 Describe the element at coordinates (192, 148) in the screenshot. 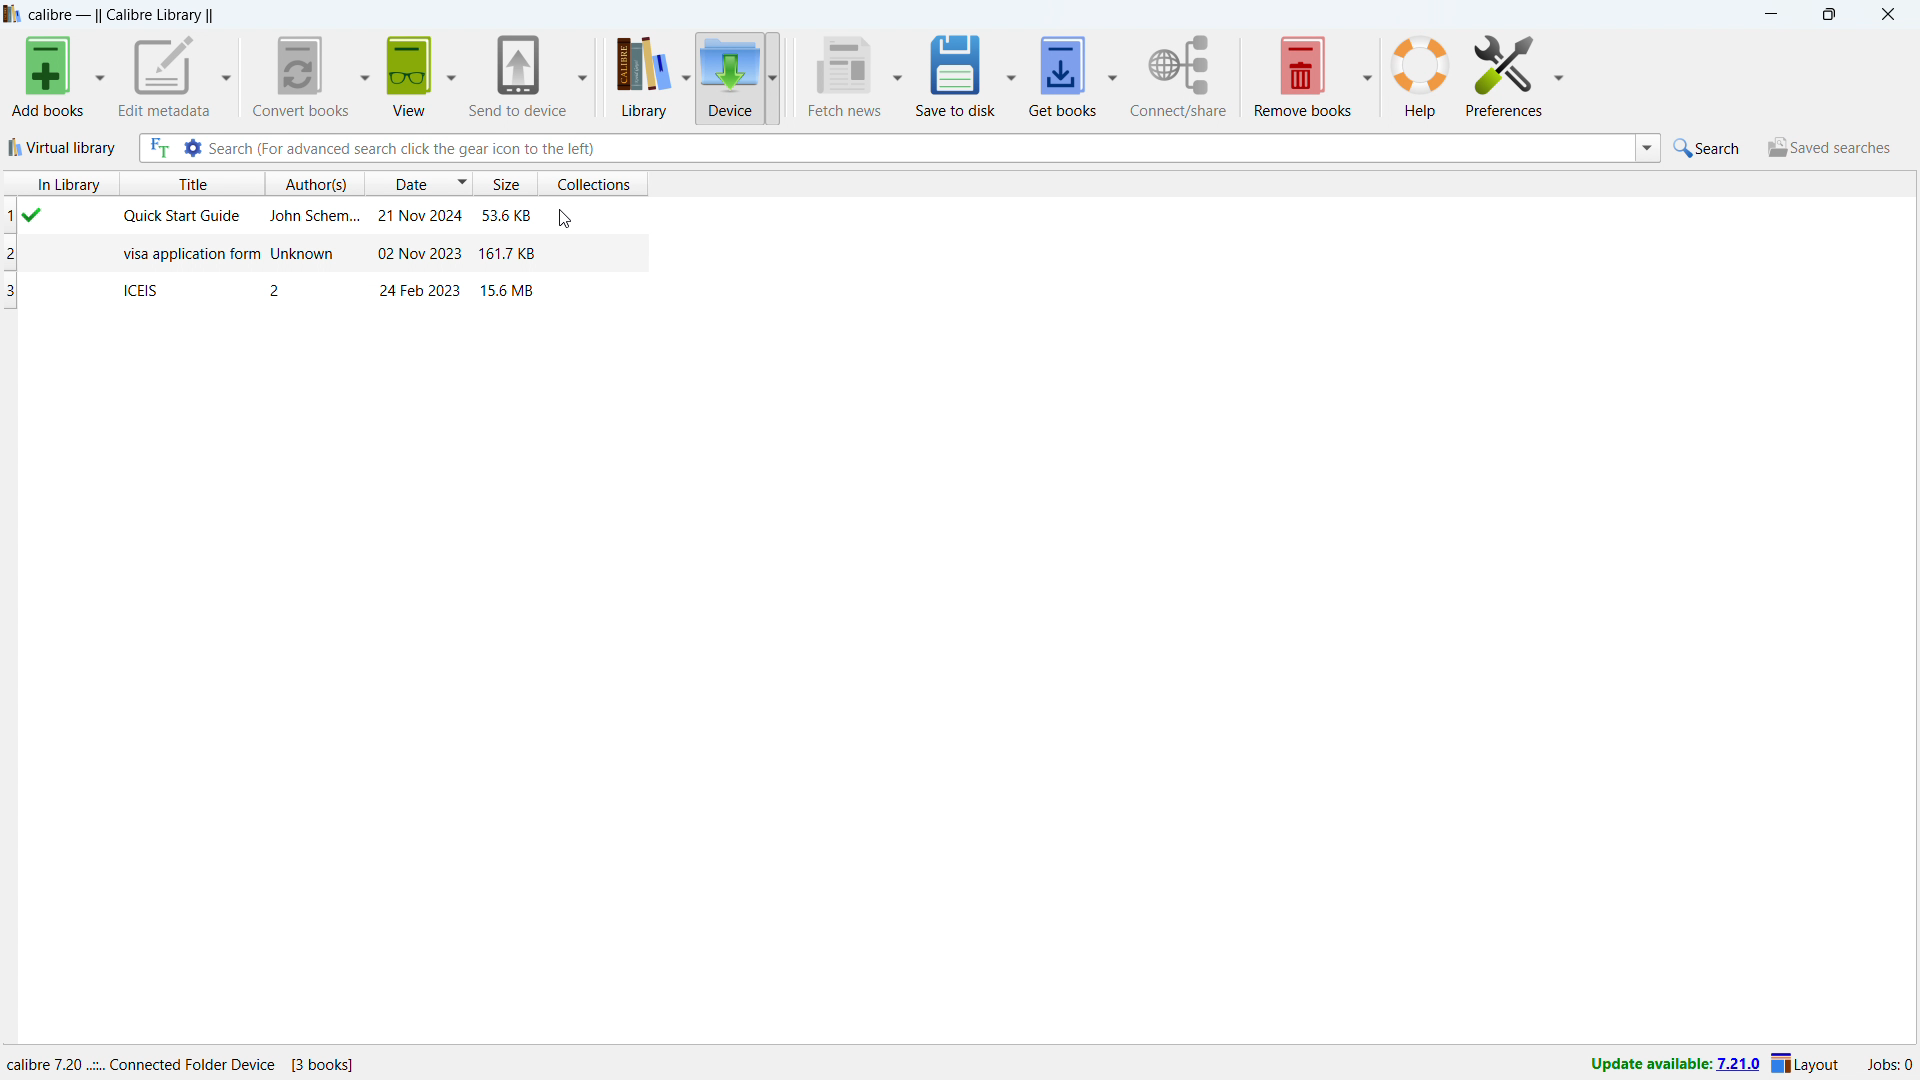

I see `advanced search` at that location.